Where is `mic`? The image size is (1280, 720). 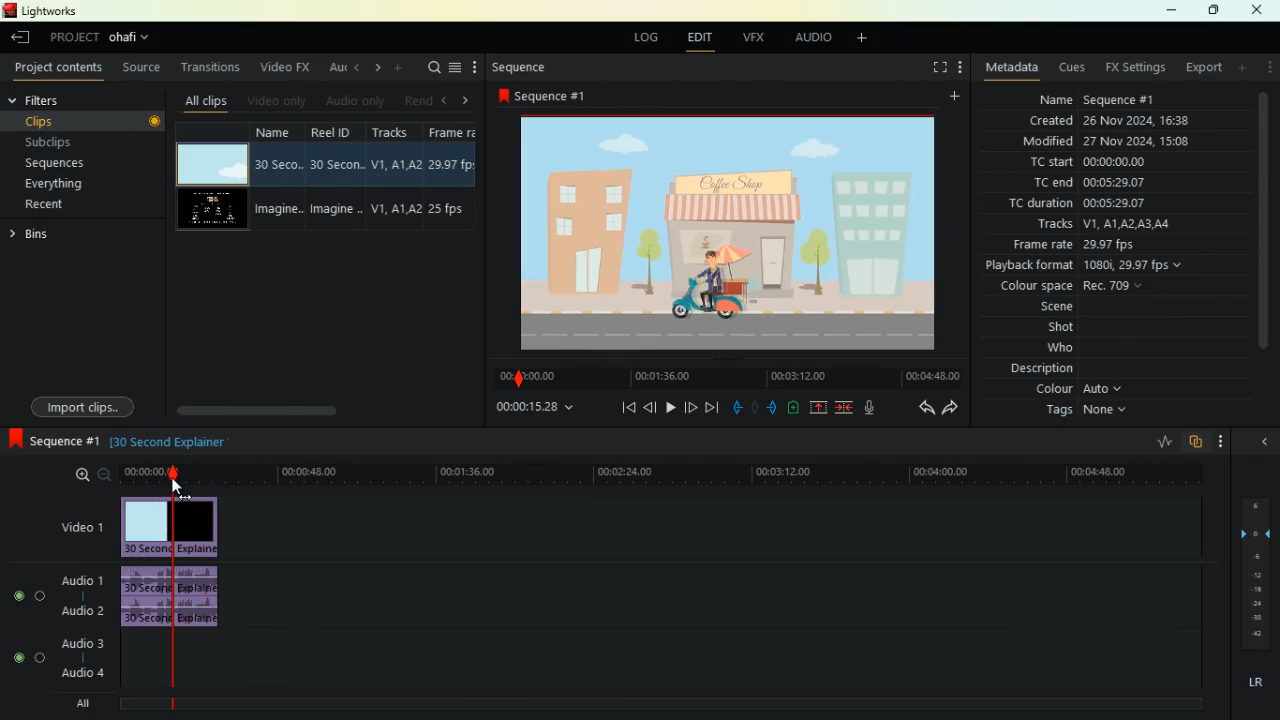
mic is located at coordinates (871, 405).